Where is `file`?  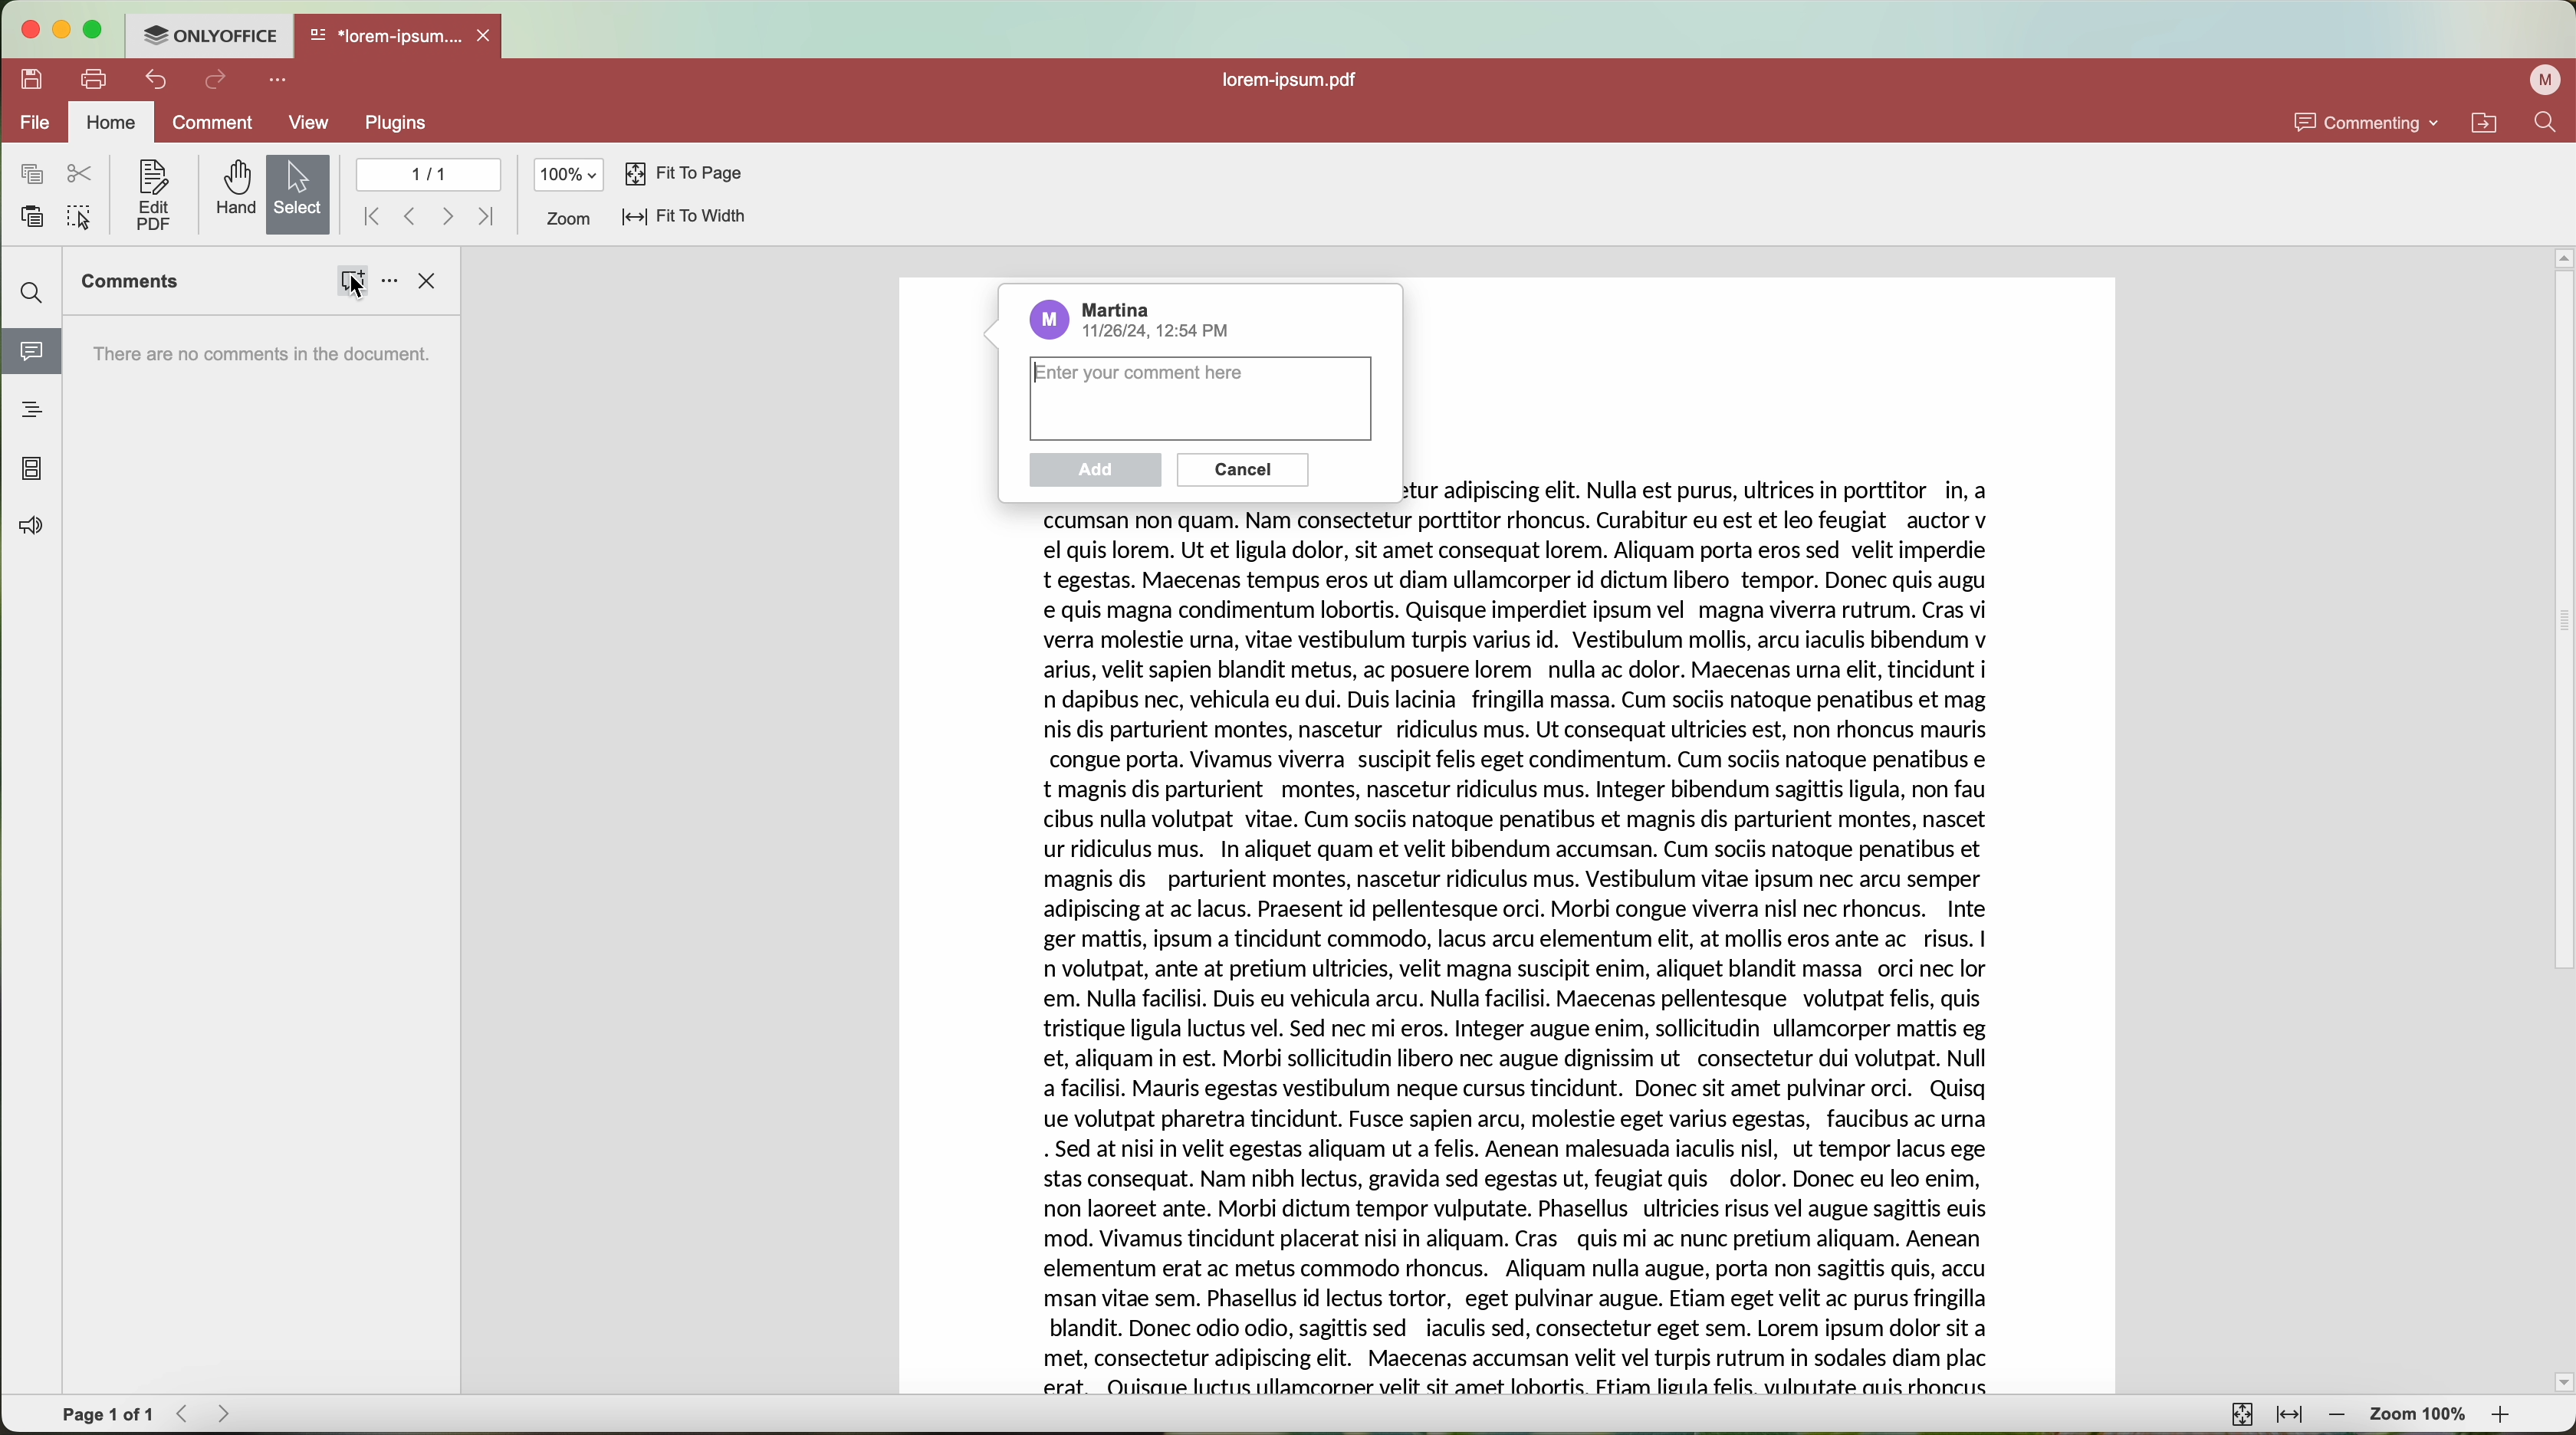 file is located at coordinates (32, 123).